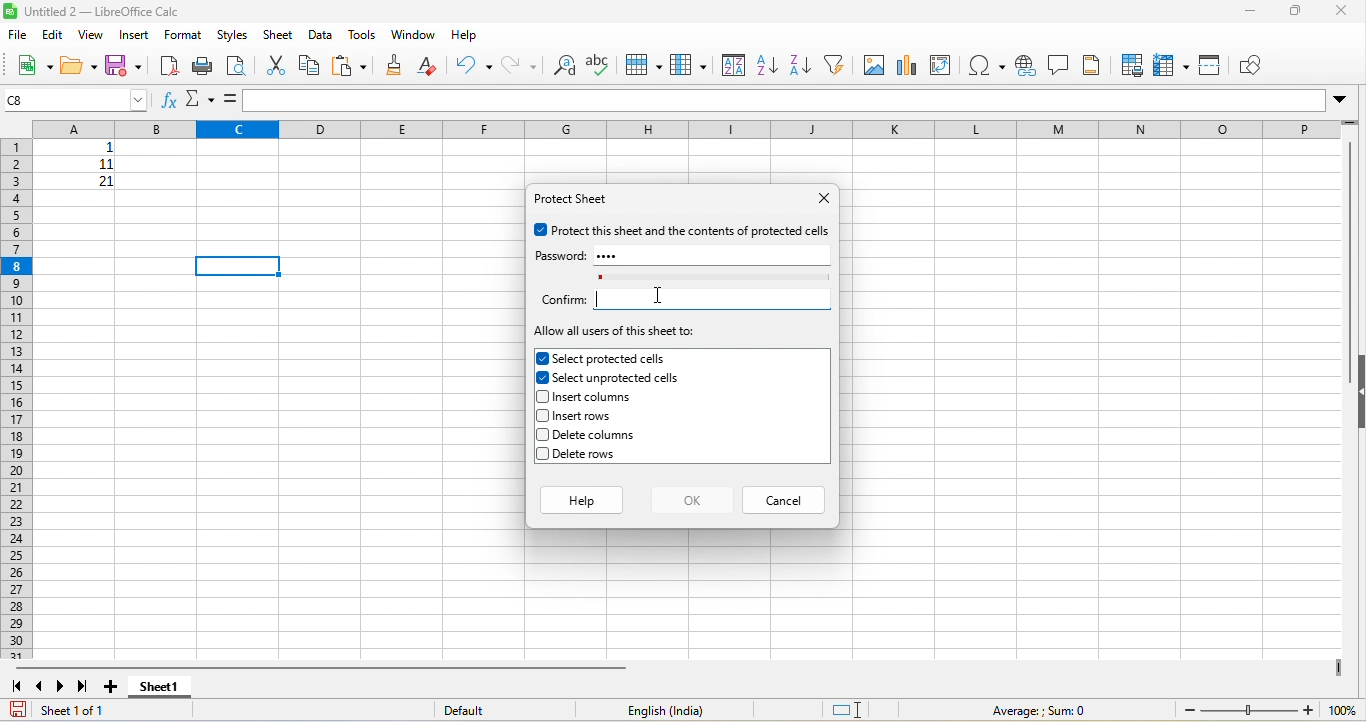  What do you see at coordinates (478, 710) in the screenshot?
I see `default` at bounding box center [478, 710].